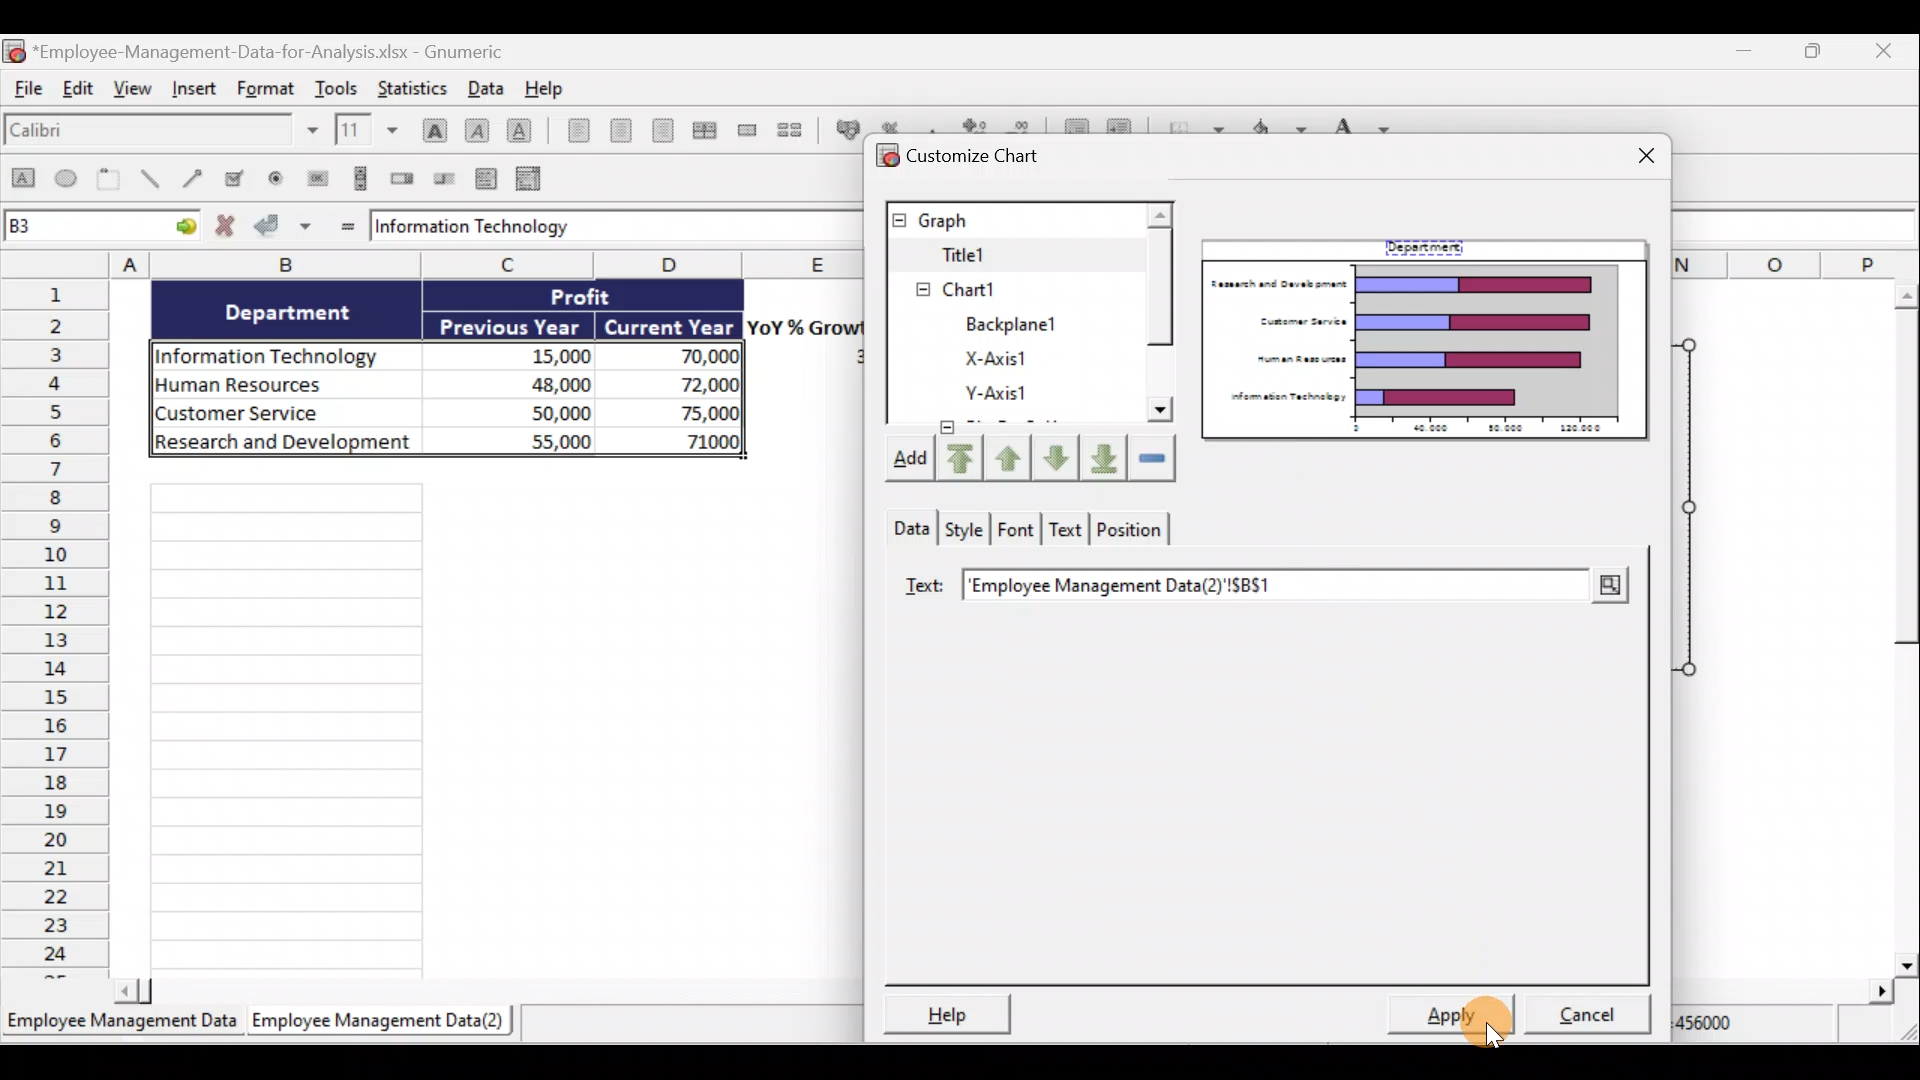 This screenshot has height=1080, width=1920. What do you see at coordinates (404, 177) in the screenshot?
I see `Create a spin button` at bounding box center [404, 177].